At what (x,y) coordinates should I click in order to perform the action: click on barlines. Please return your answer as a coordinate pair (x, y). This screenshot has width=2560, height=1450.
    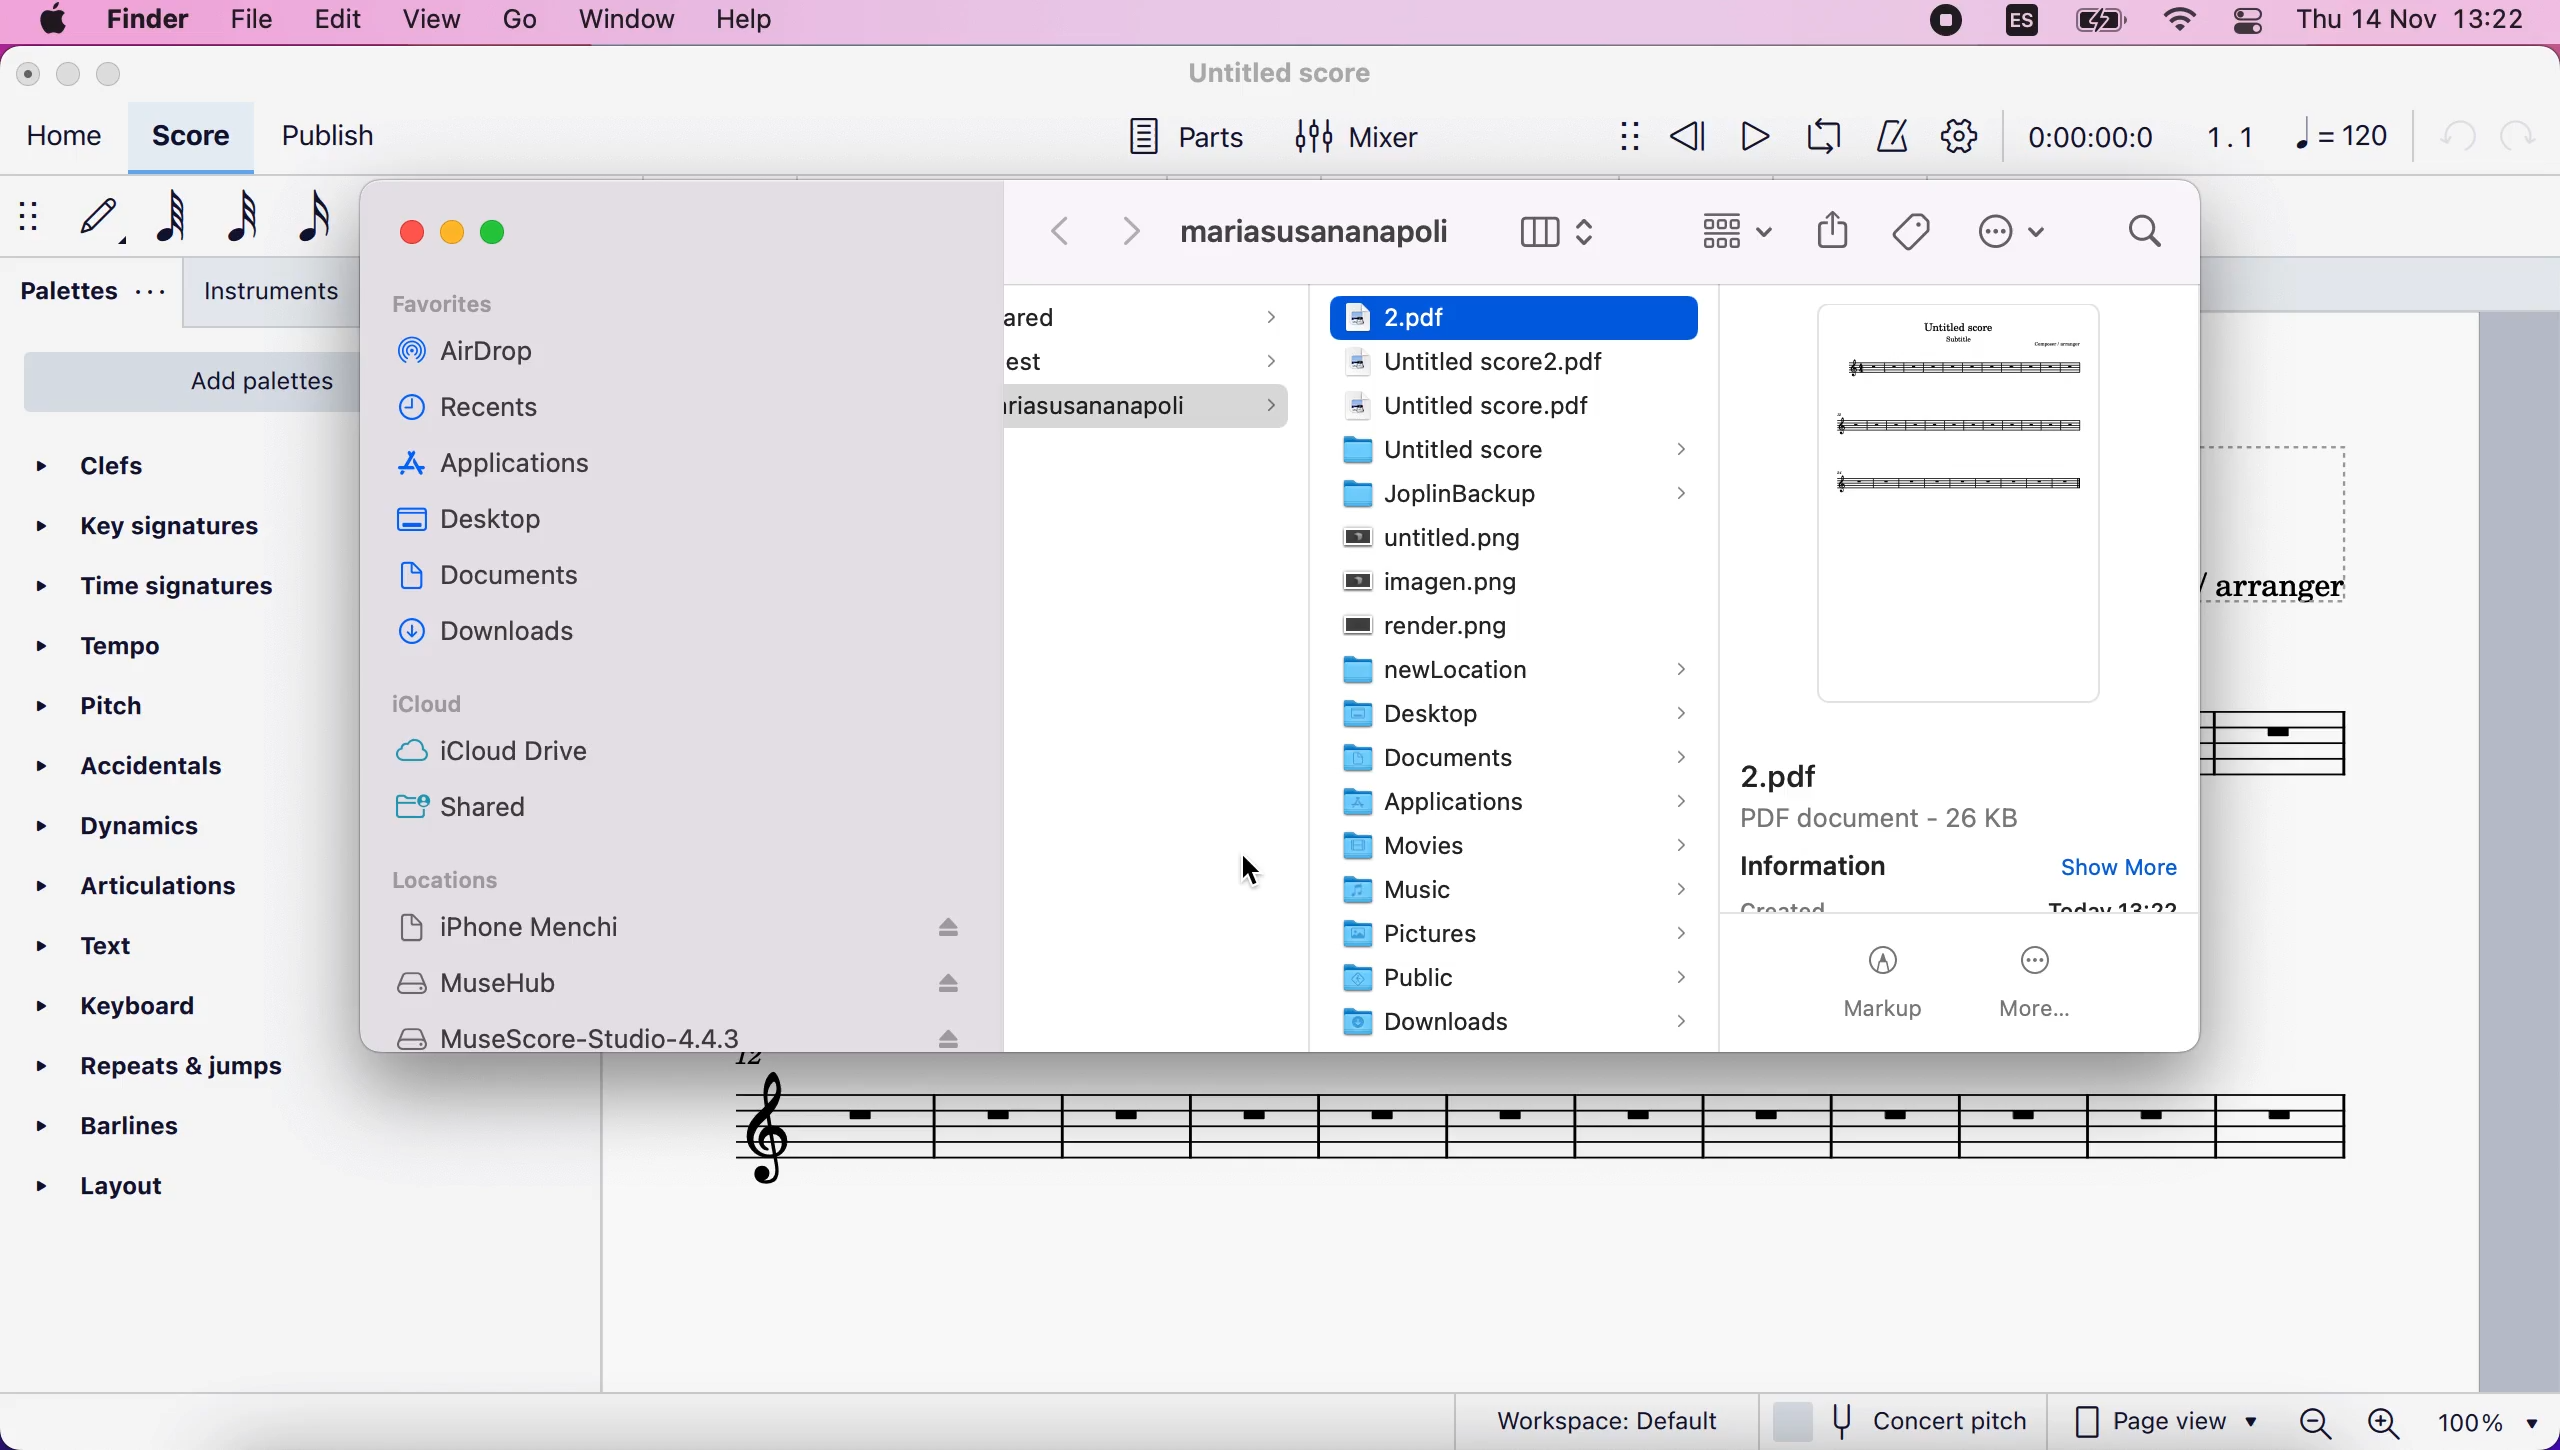
    Looking at the image, I should click on (138, 1130).